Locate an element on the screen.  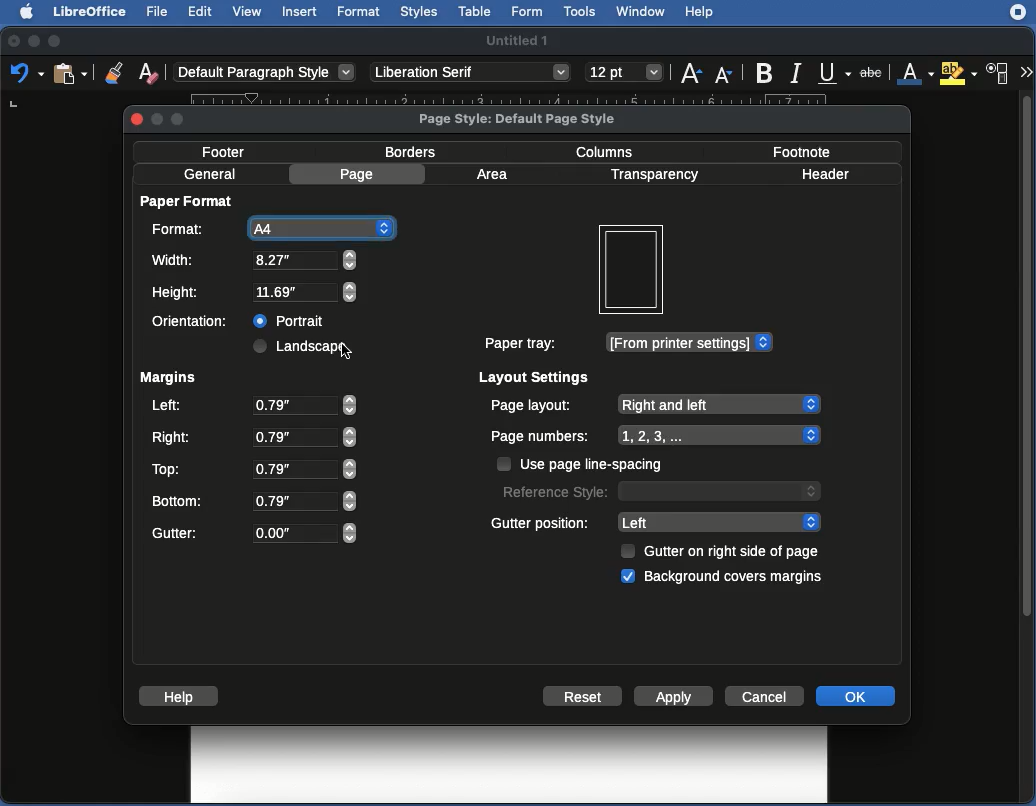
Paper format is located at coordinates (191, 205).